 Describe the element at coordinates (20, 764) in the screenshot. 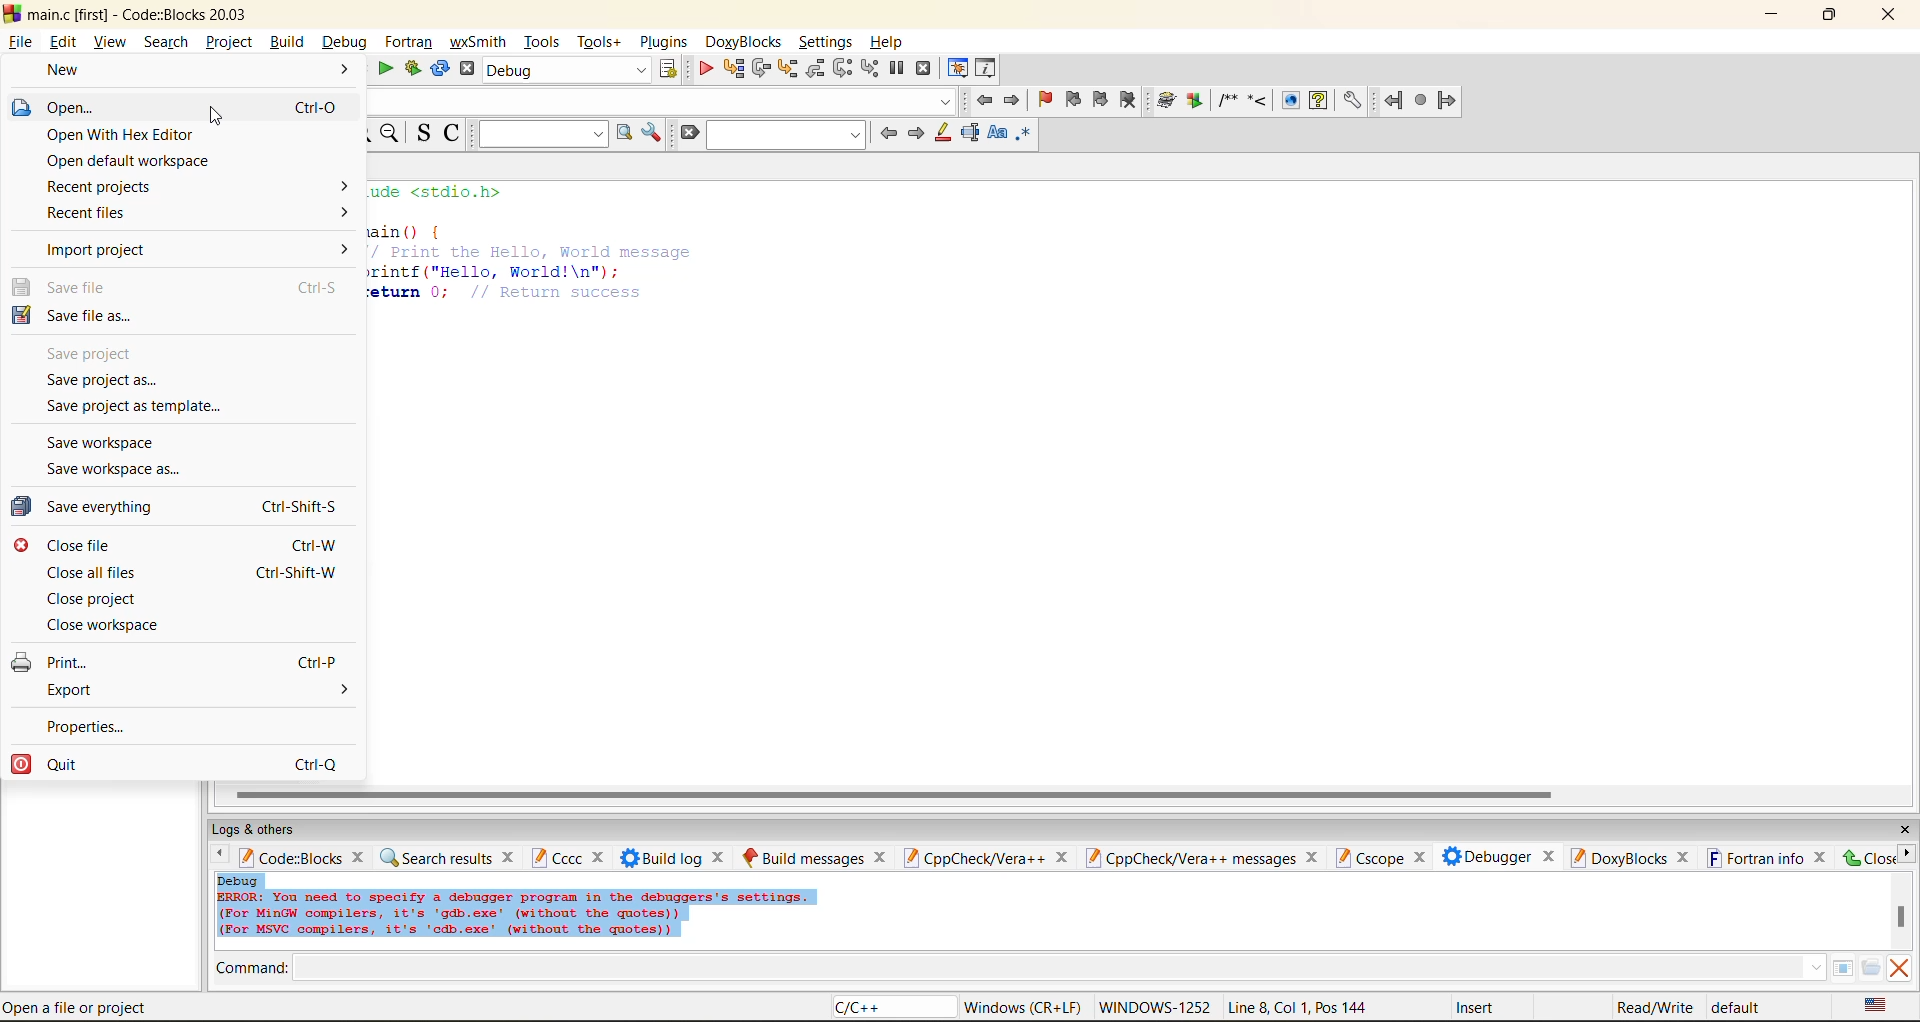

I see `quit icon` at that location.